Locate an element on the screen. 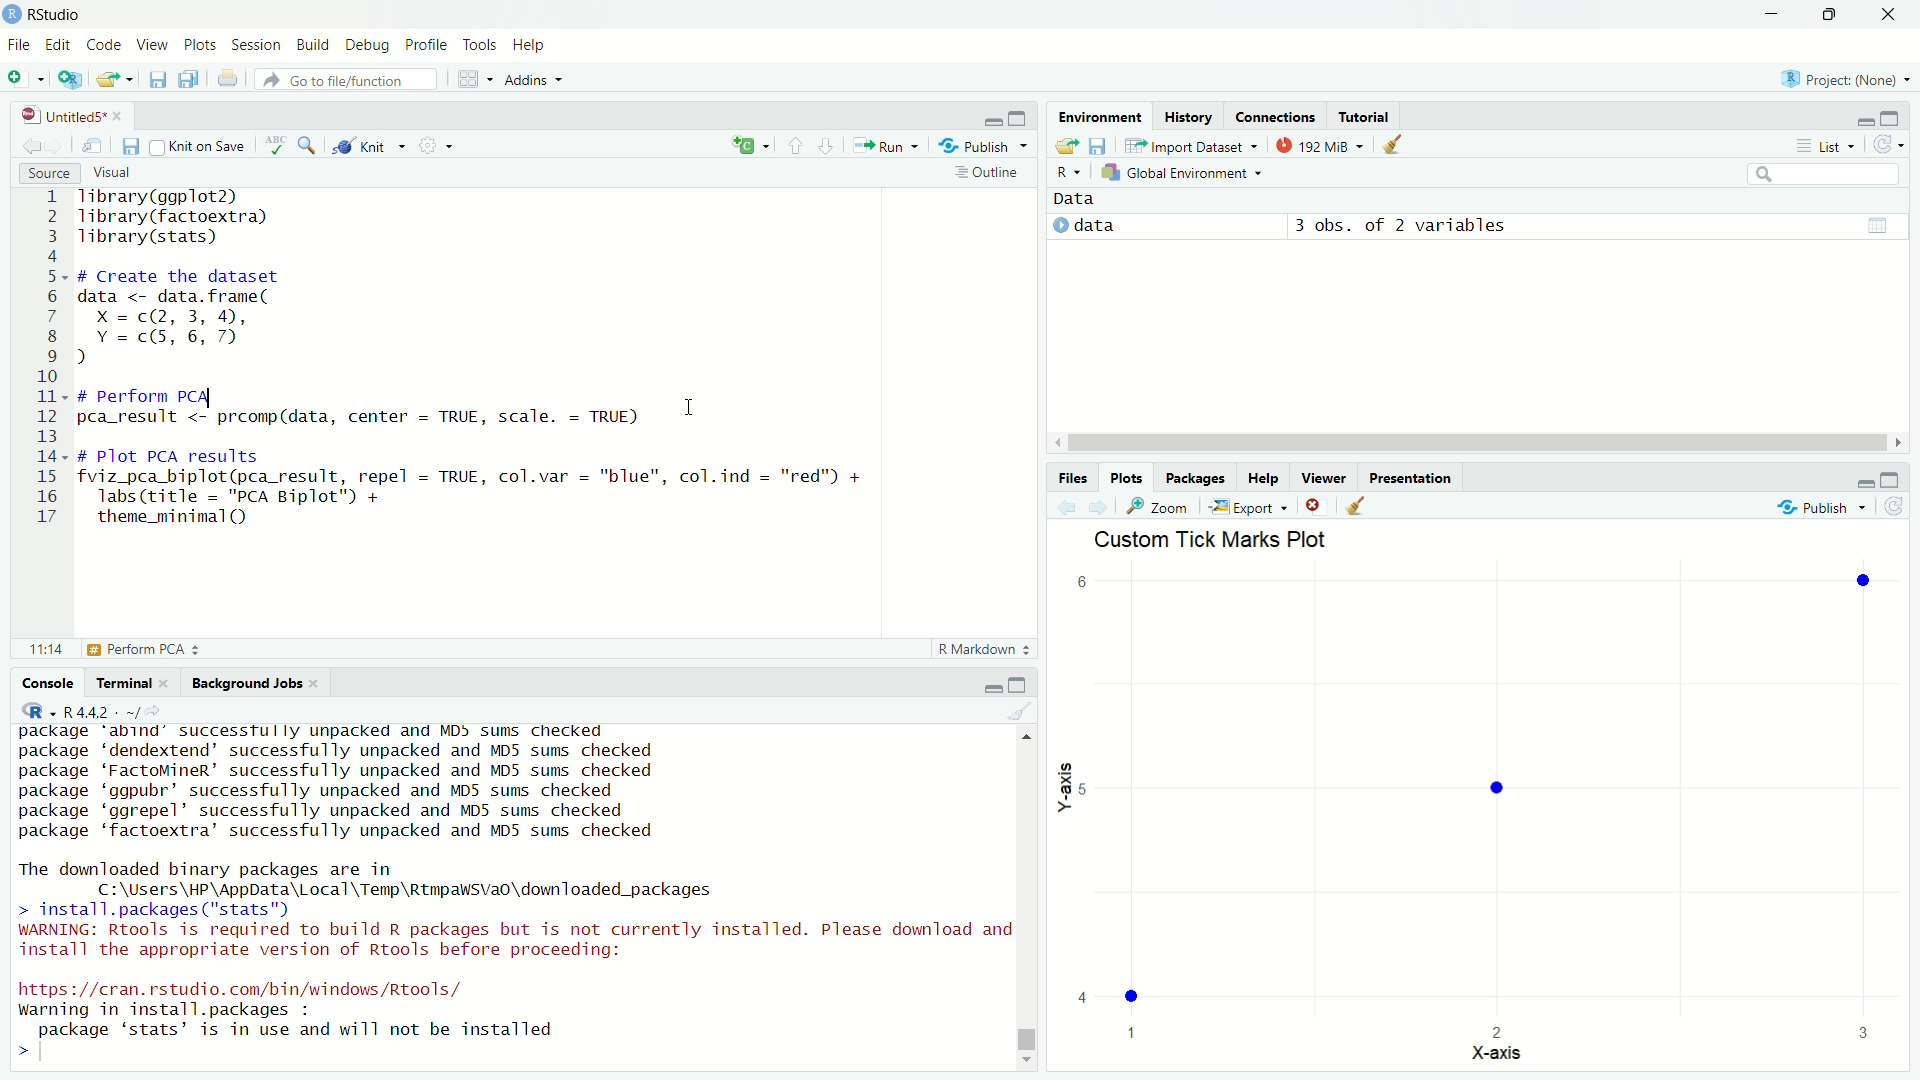 Image resolution: width=1920 pixels, height=1080 pixels. go back to previous source is located at coordinates (28, 147).